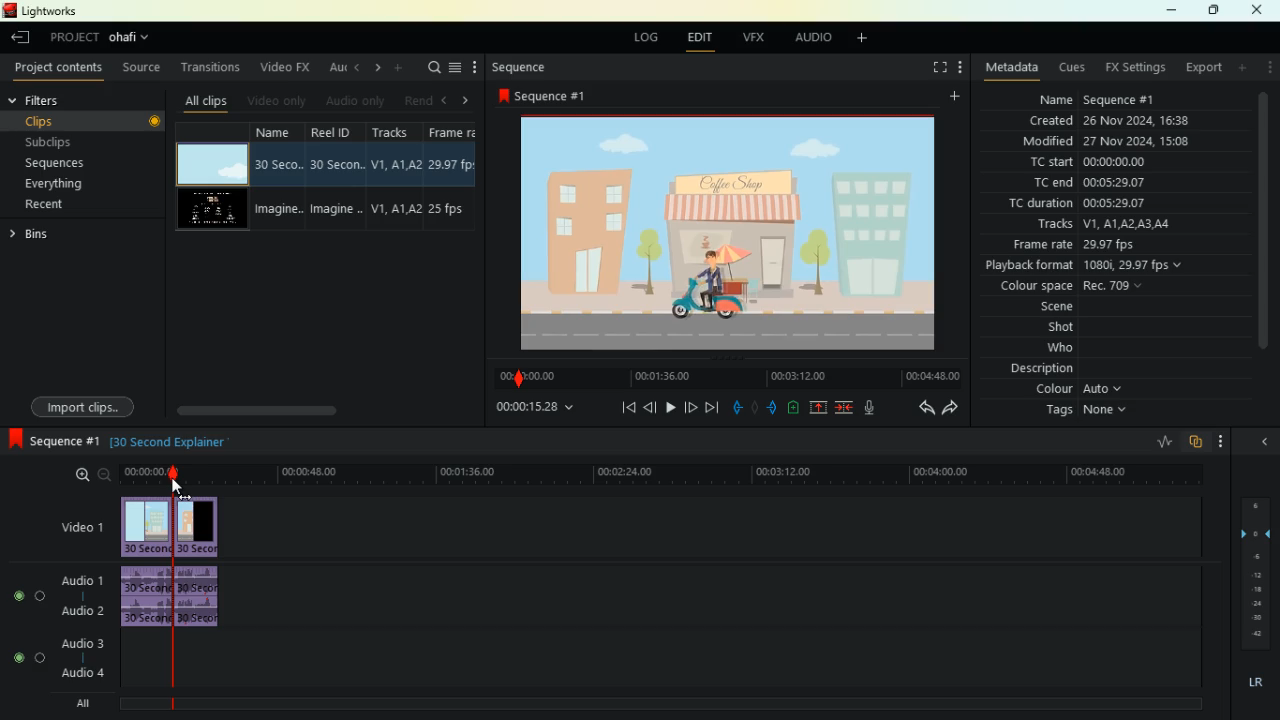 The width and height of the screenshot is (1280, 720). I want to click on rate, so click(1158, 442).